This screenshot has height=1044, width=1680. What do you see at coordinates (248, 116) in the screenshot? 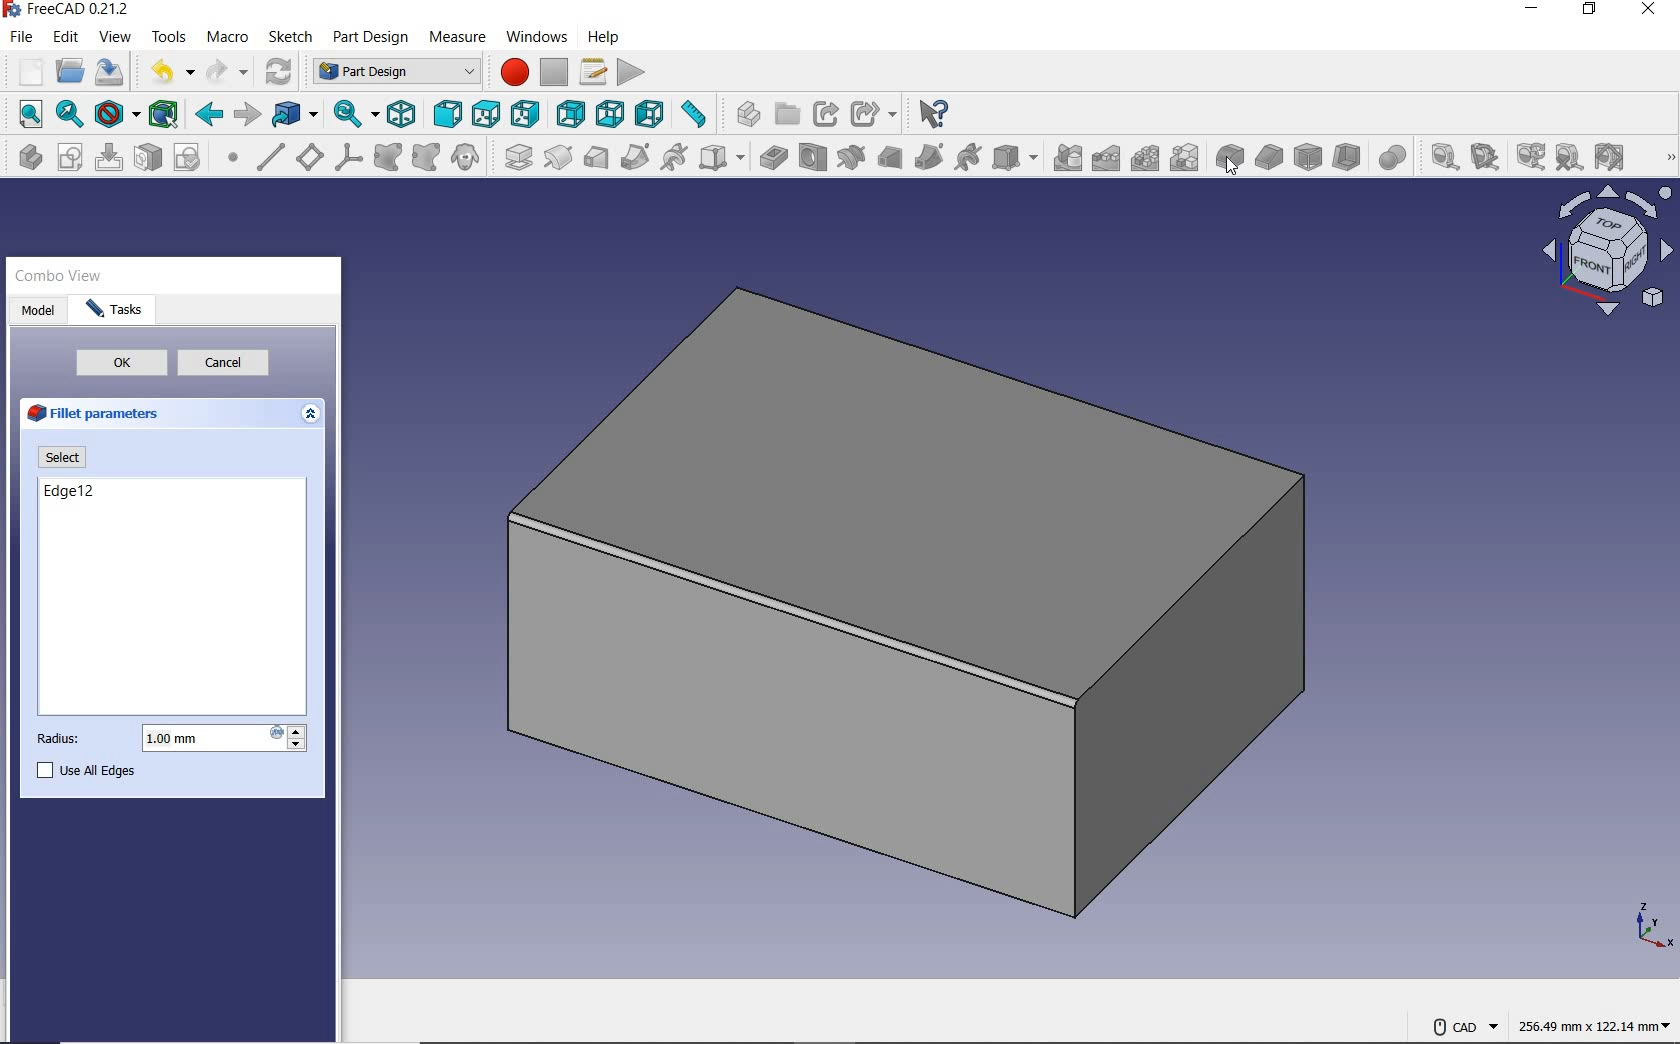
I see `forward` at bounding box center [248, 116].